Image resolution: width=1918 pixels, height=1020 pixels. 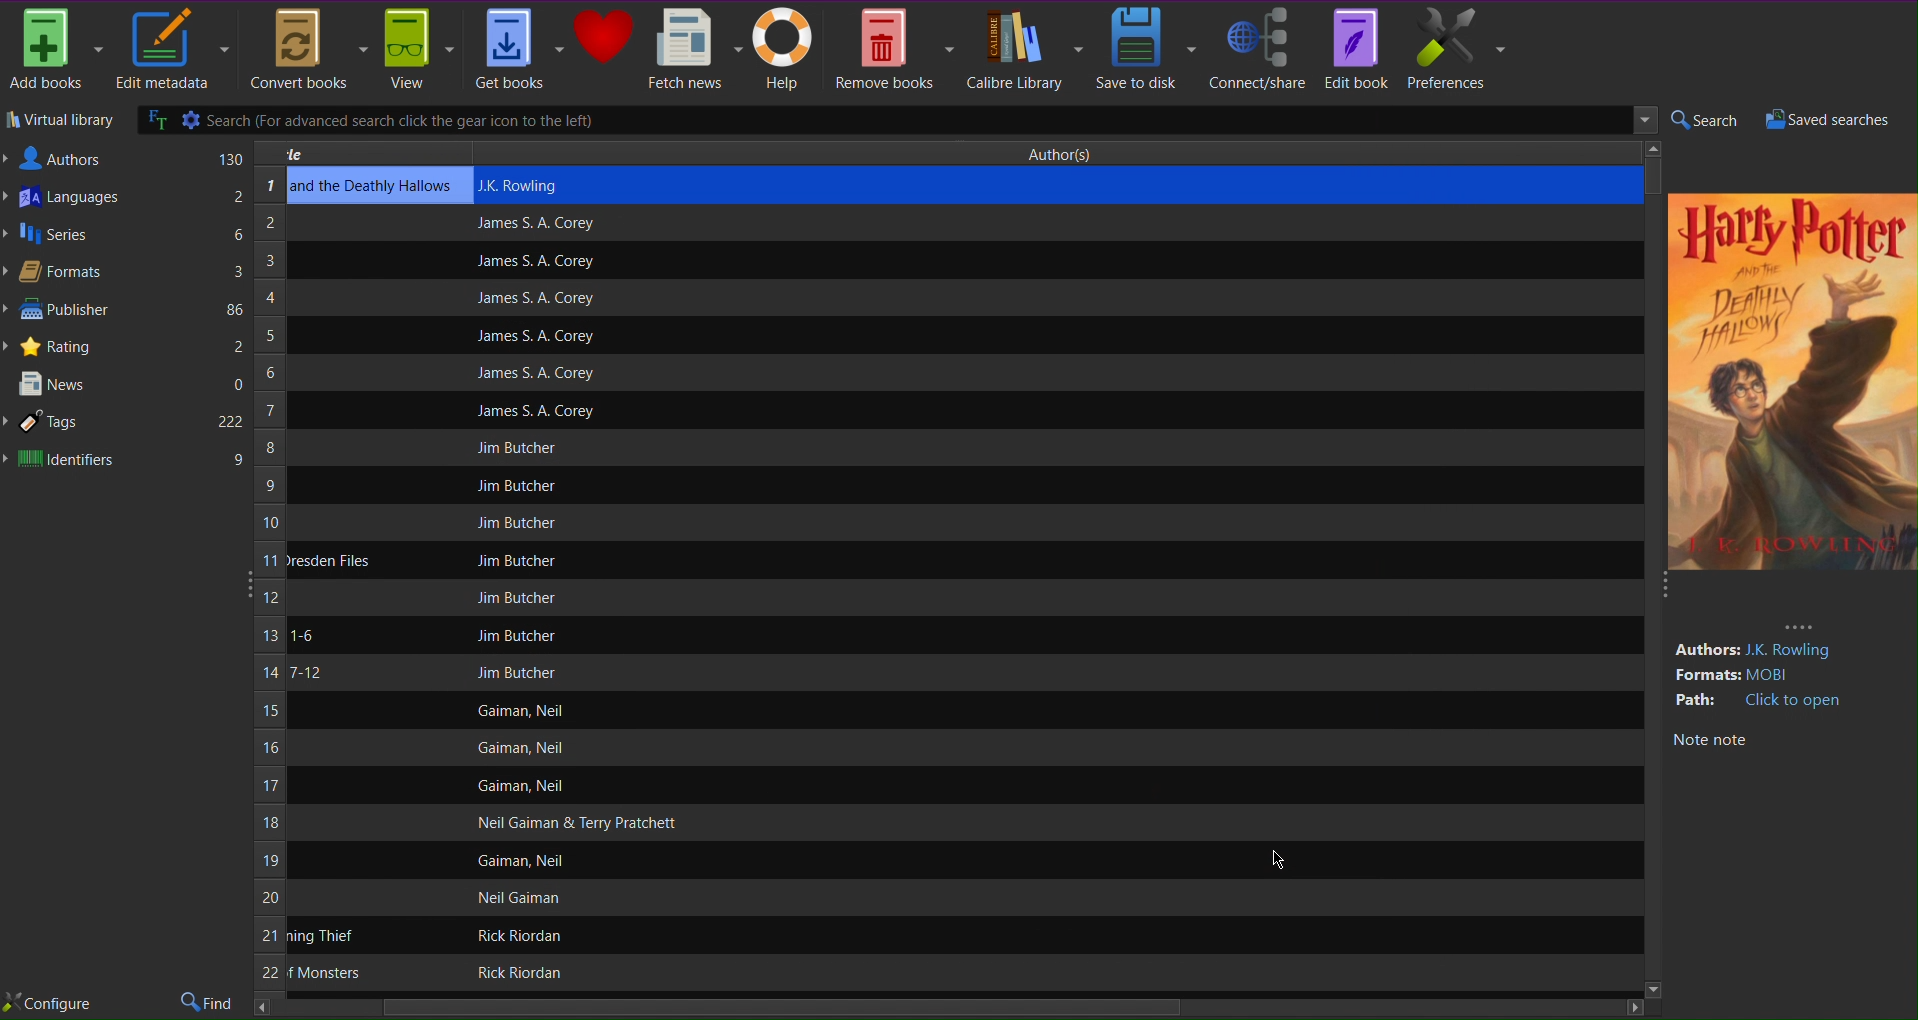 What do you see at coordinates (1795, 651) in the screenshot?
I see `JK. Rowling` at bounding box center [1795, 651].